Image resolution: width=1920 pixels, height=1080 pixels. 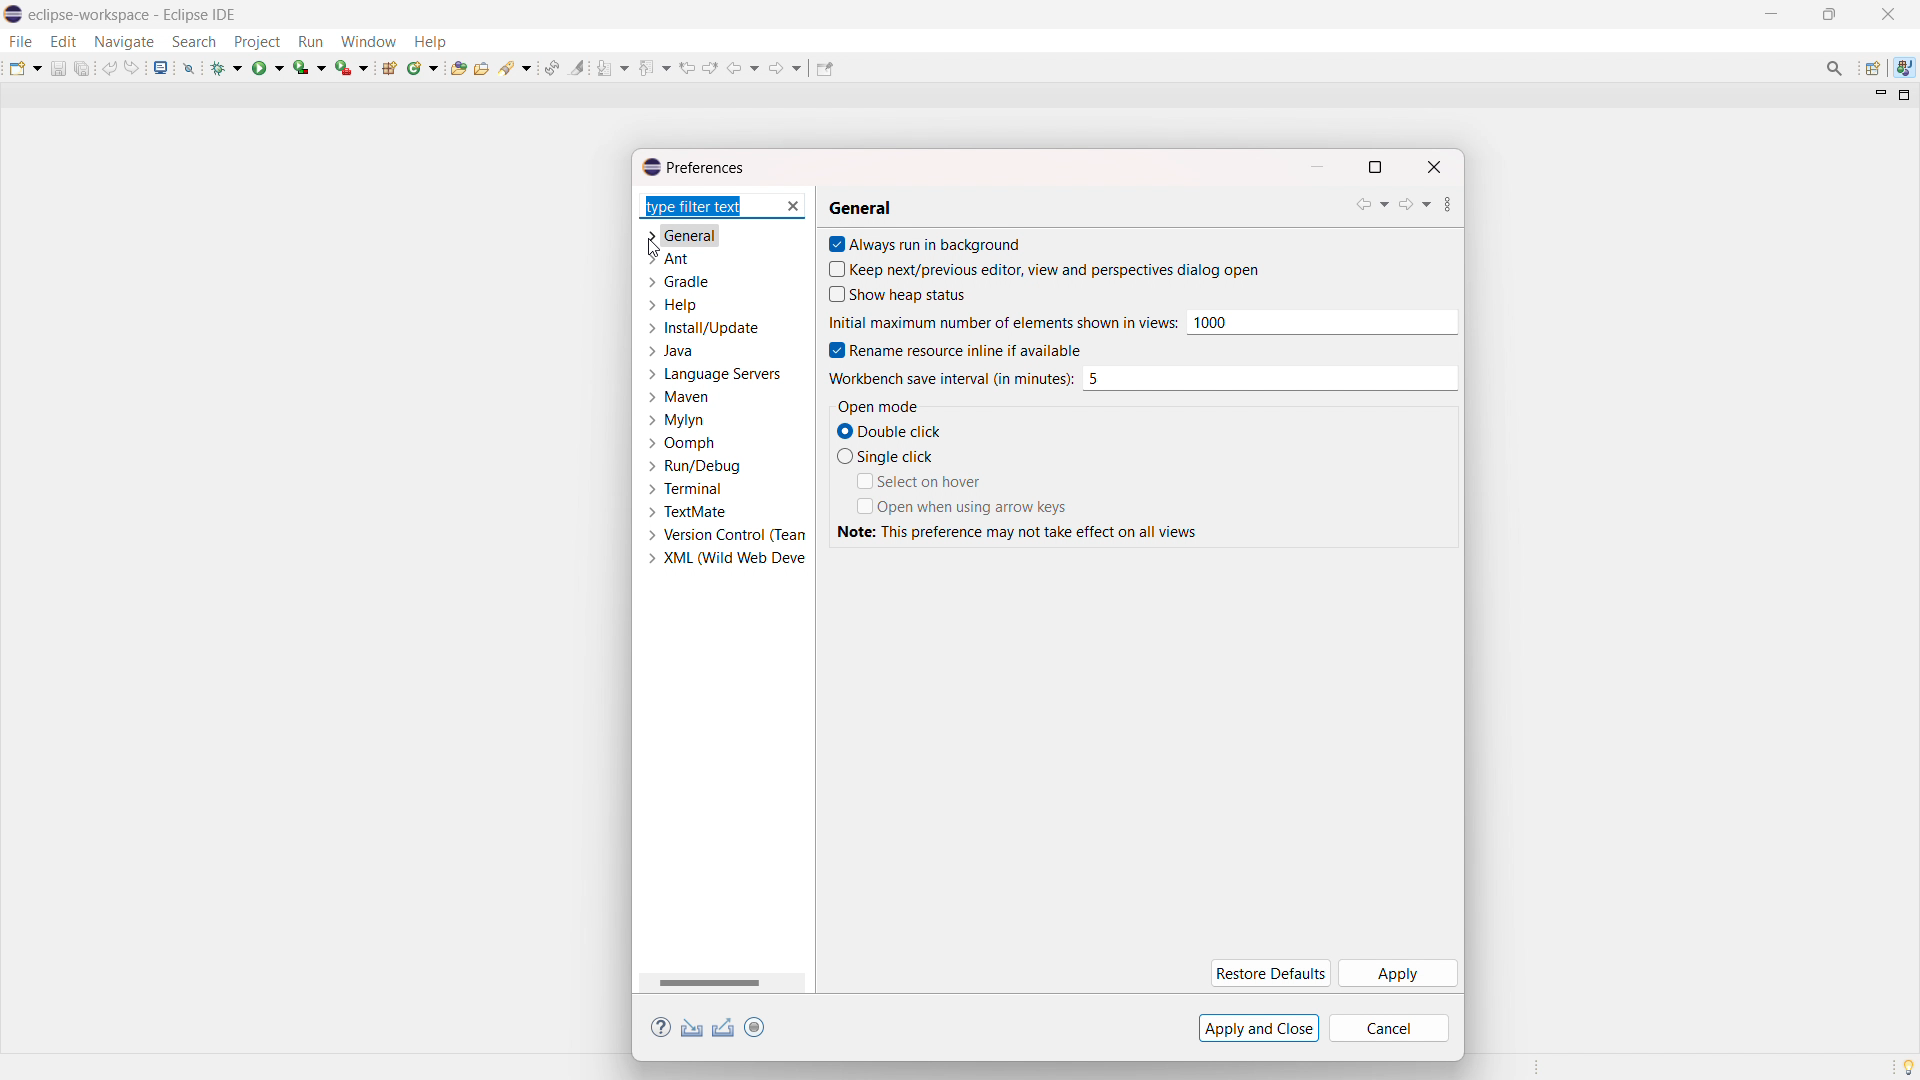 What do you see at coordinates (310, 42) in the screenshot?
I see `run` at bounding box center [310, 42].